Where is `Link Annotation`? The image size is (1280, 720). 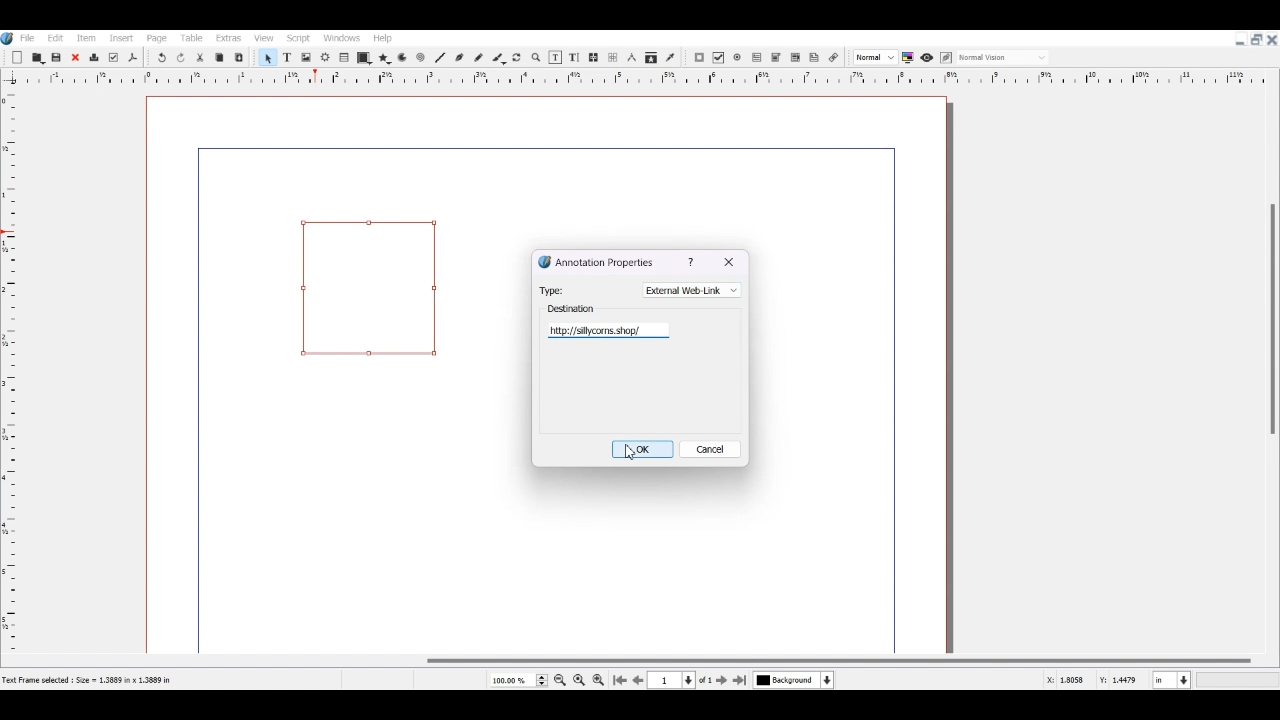
Link Annotation is located at coordinates (833, 56).